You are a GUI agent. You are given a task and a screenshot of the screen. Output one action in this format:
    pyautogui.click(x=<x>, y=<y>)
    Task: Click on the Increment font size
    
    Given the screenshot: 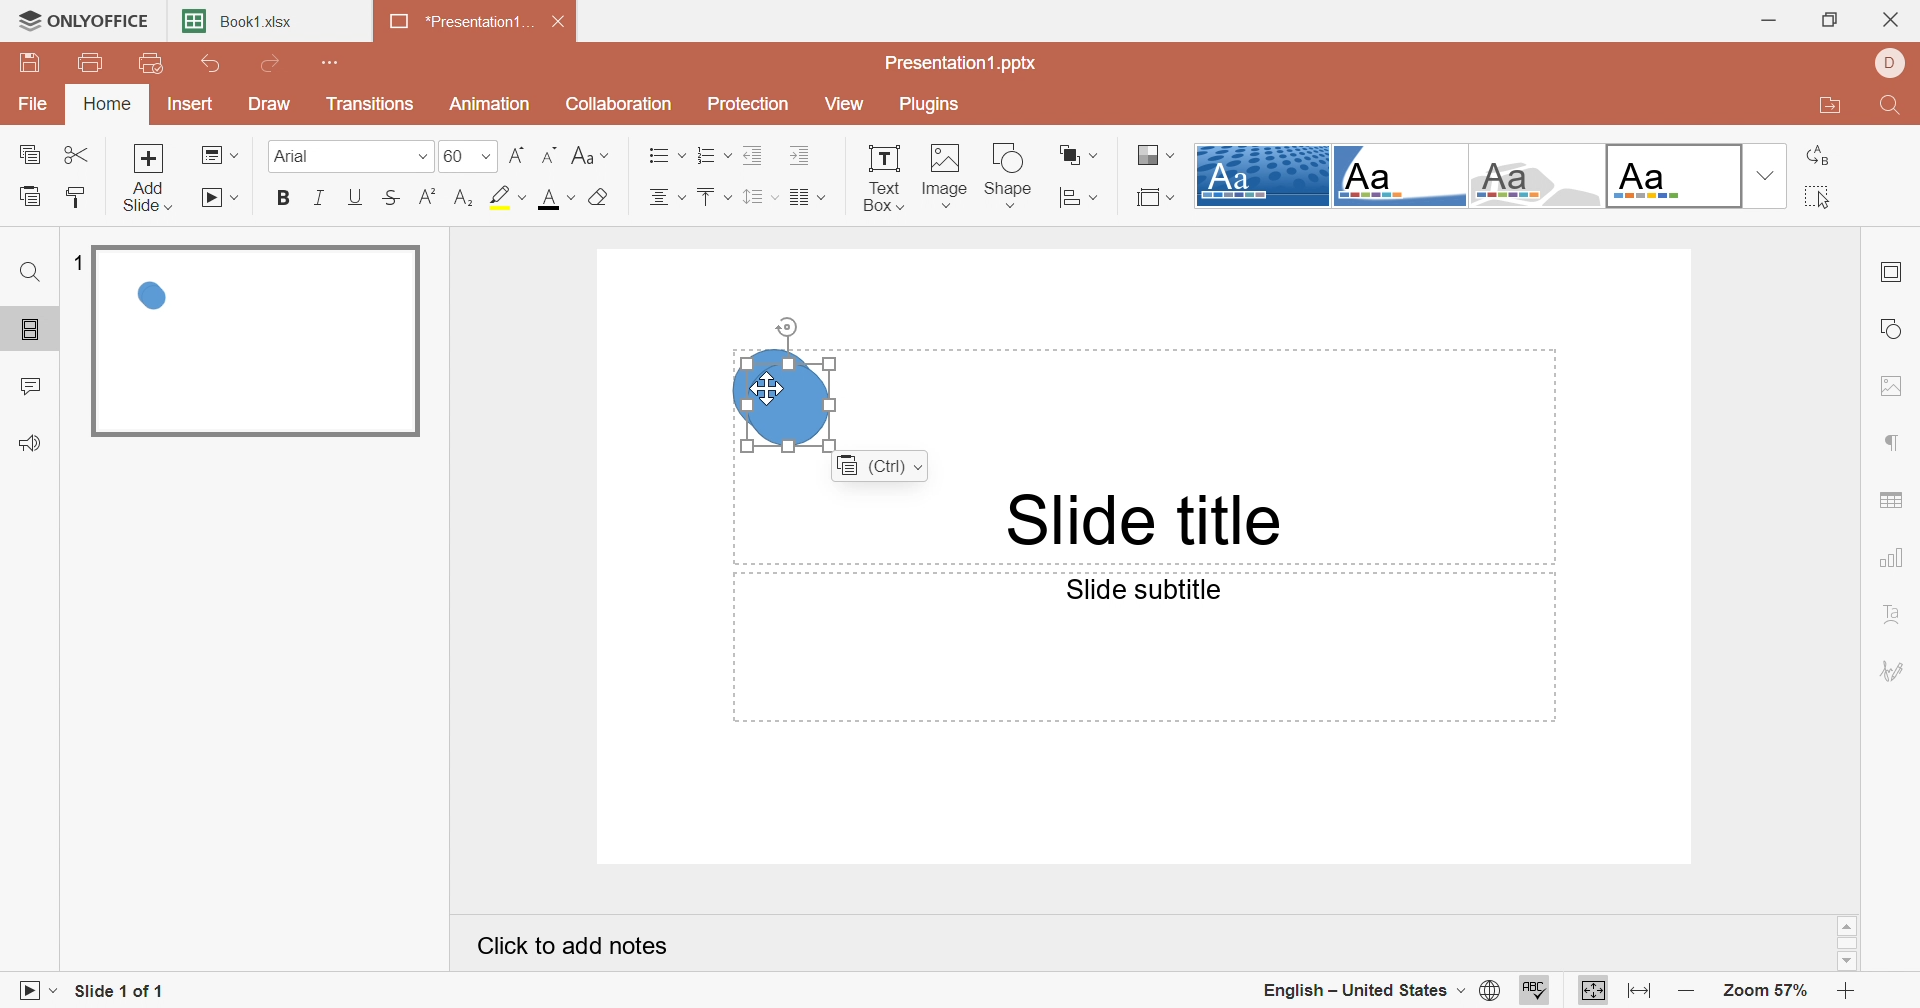 What is the action you would take?
    pyautogui.click(x=517, y=153)
    